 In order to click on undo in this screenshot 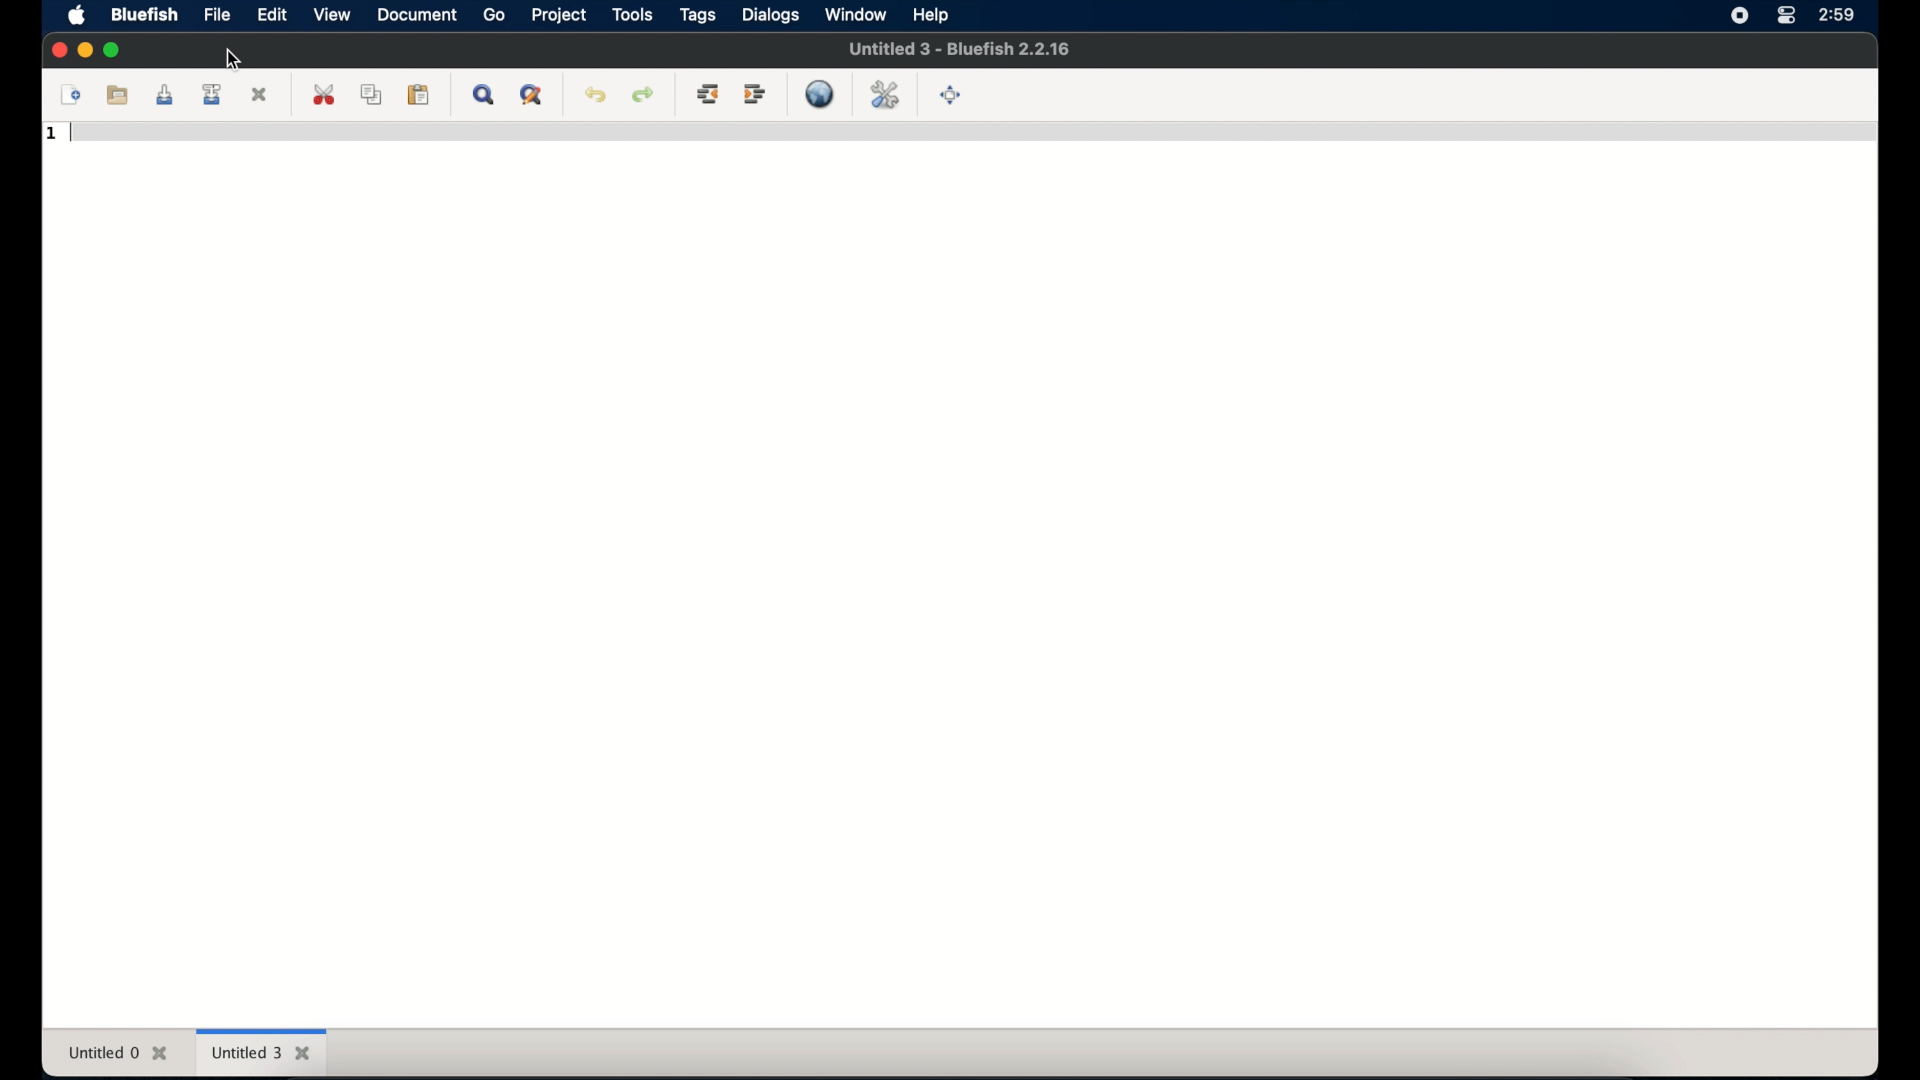, I will do `click(596, 94)`.